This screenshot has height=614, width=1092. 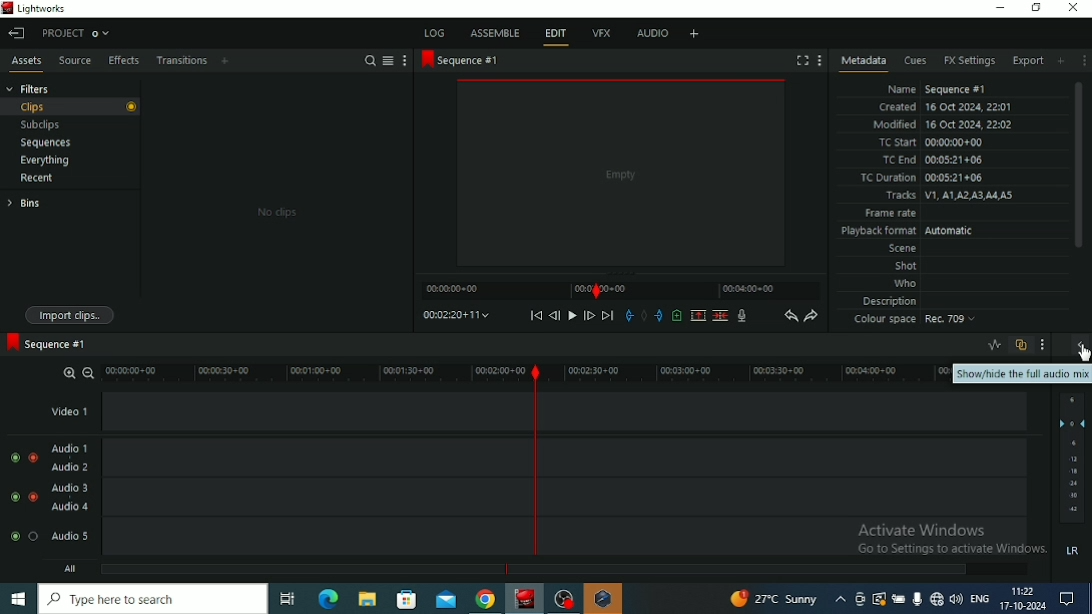 What do you see at coordinates (461, 60) in the screenshot?
I see `Sequence #1` at bounding box center [461, 60].